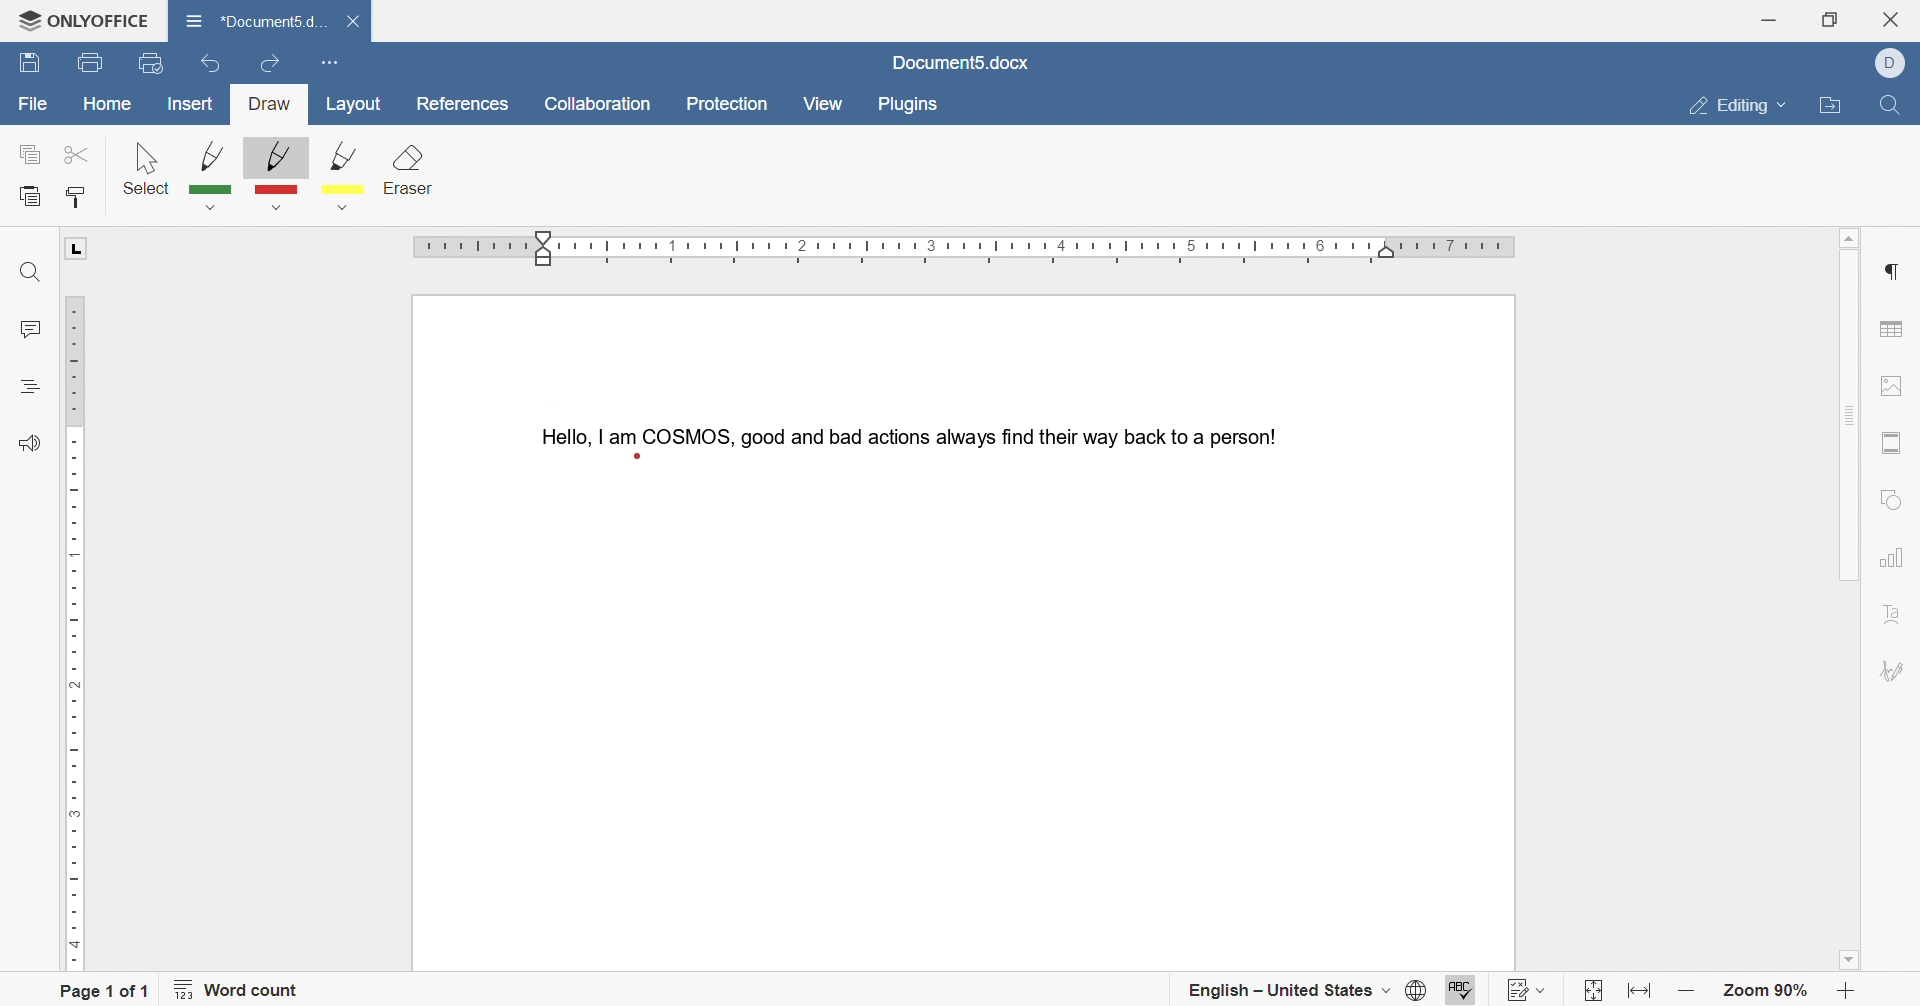  Describe the element at coordinates (1891, 618) in the screenshot. I see `text art settings` at that location.